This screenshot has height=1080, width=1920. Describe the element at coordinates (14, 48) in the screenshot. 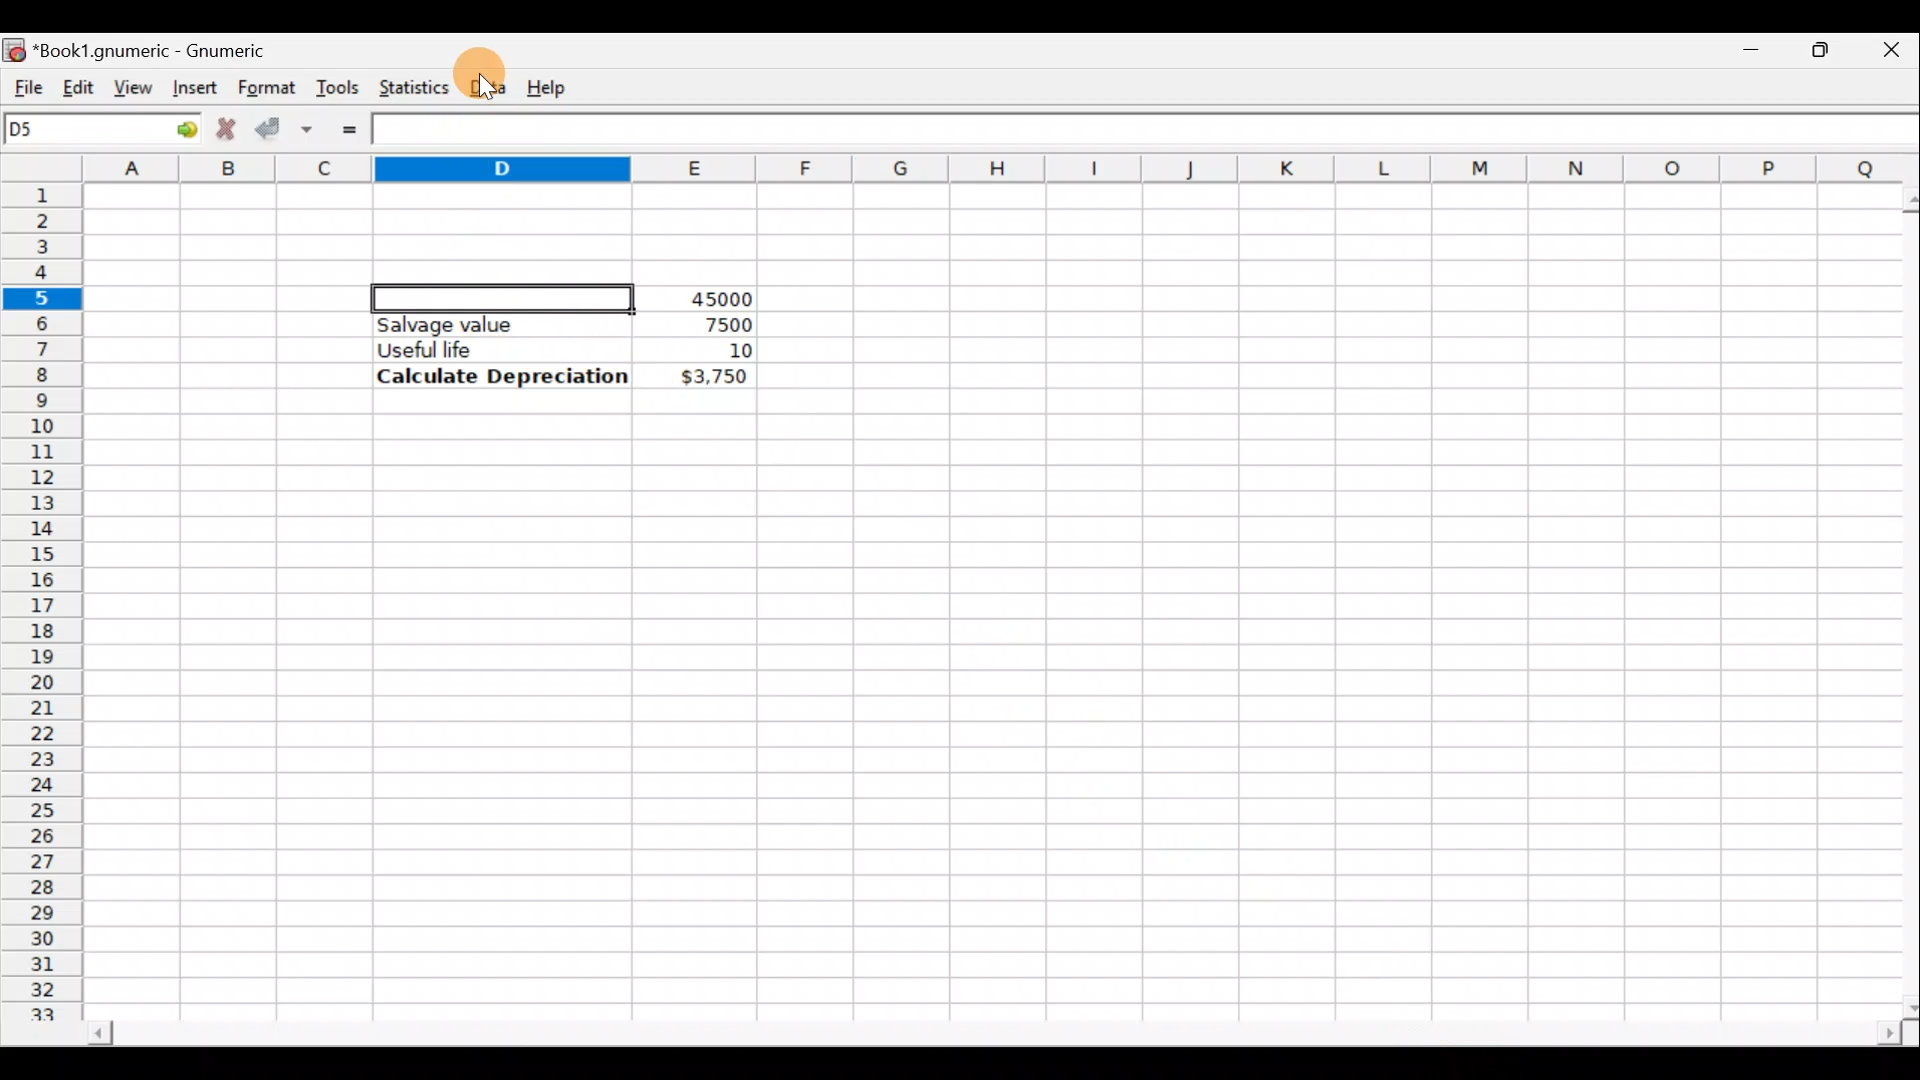

I see `Gnumeric logo` at that location.